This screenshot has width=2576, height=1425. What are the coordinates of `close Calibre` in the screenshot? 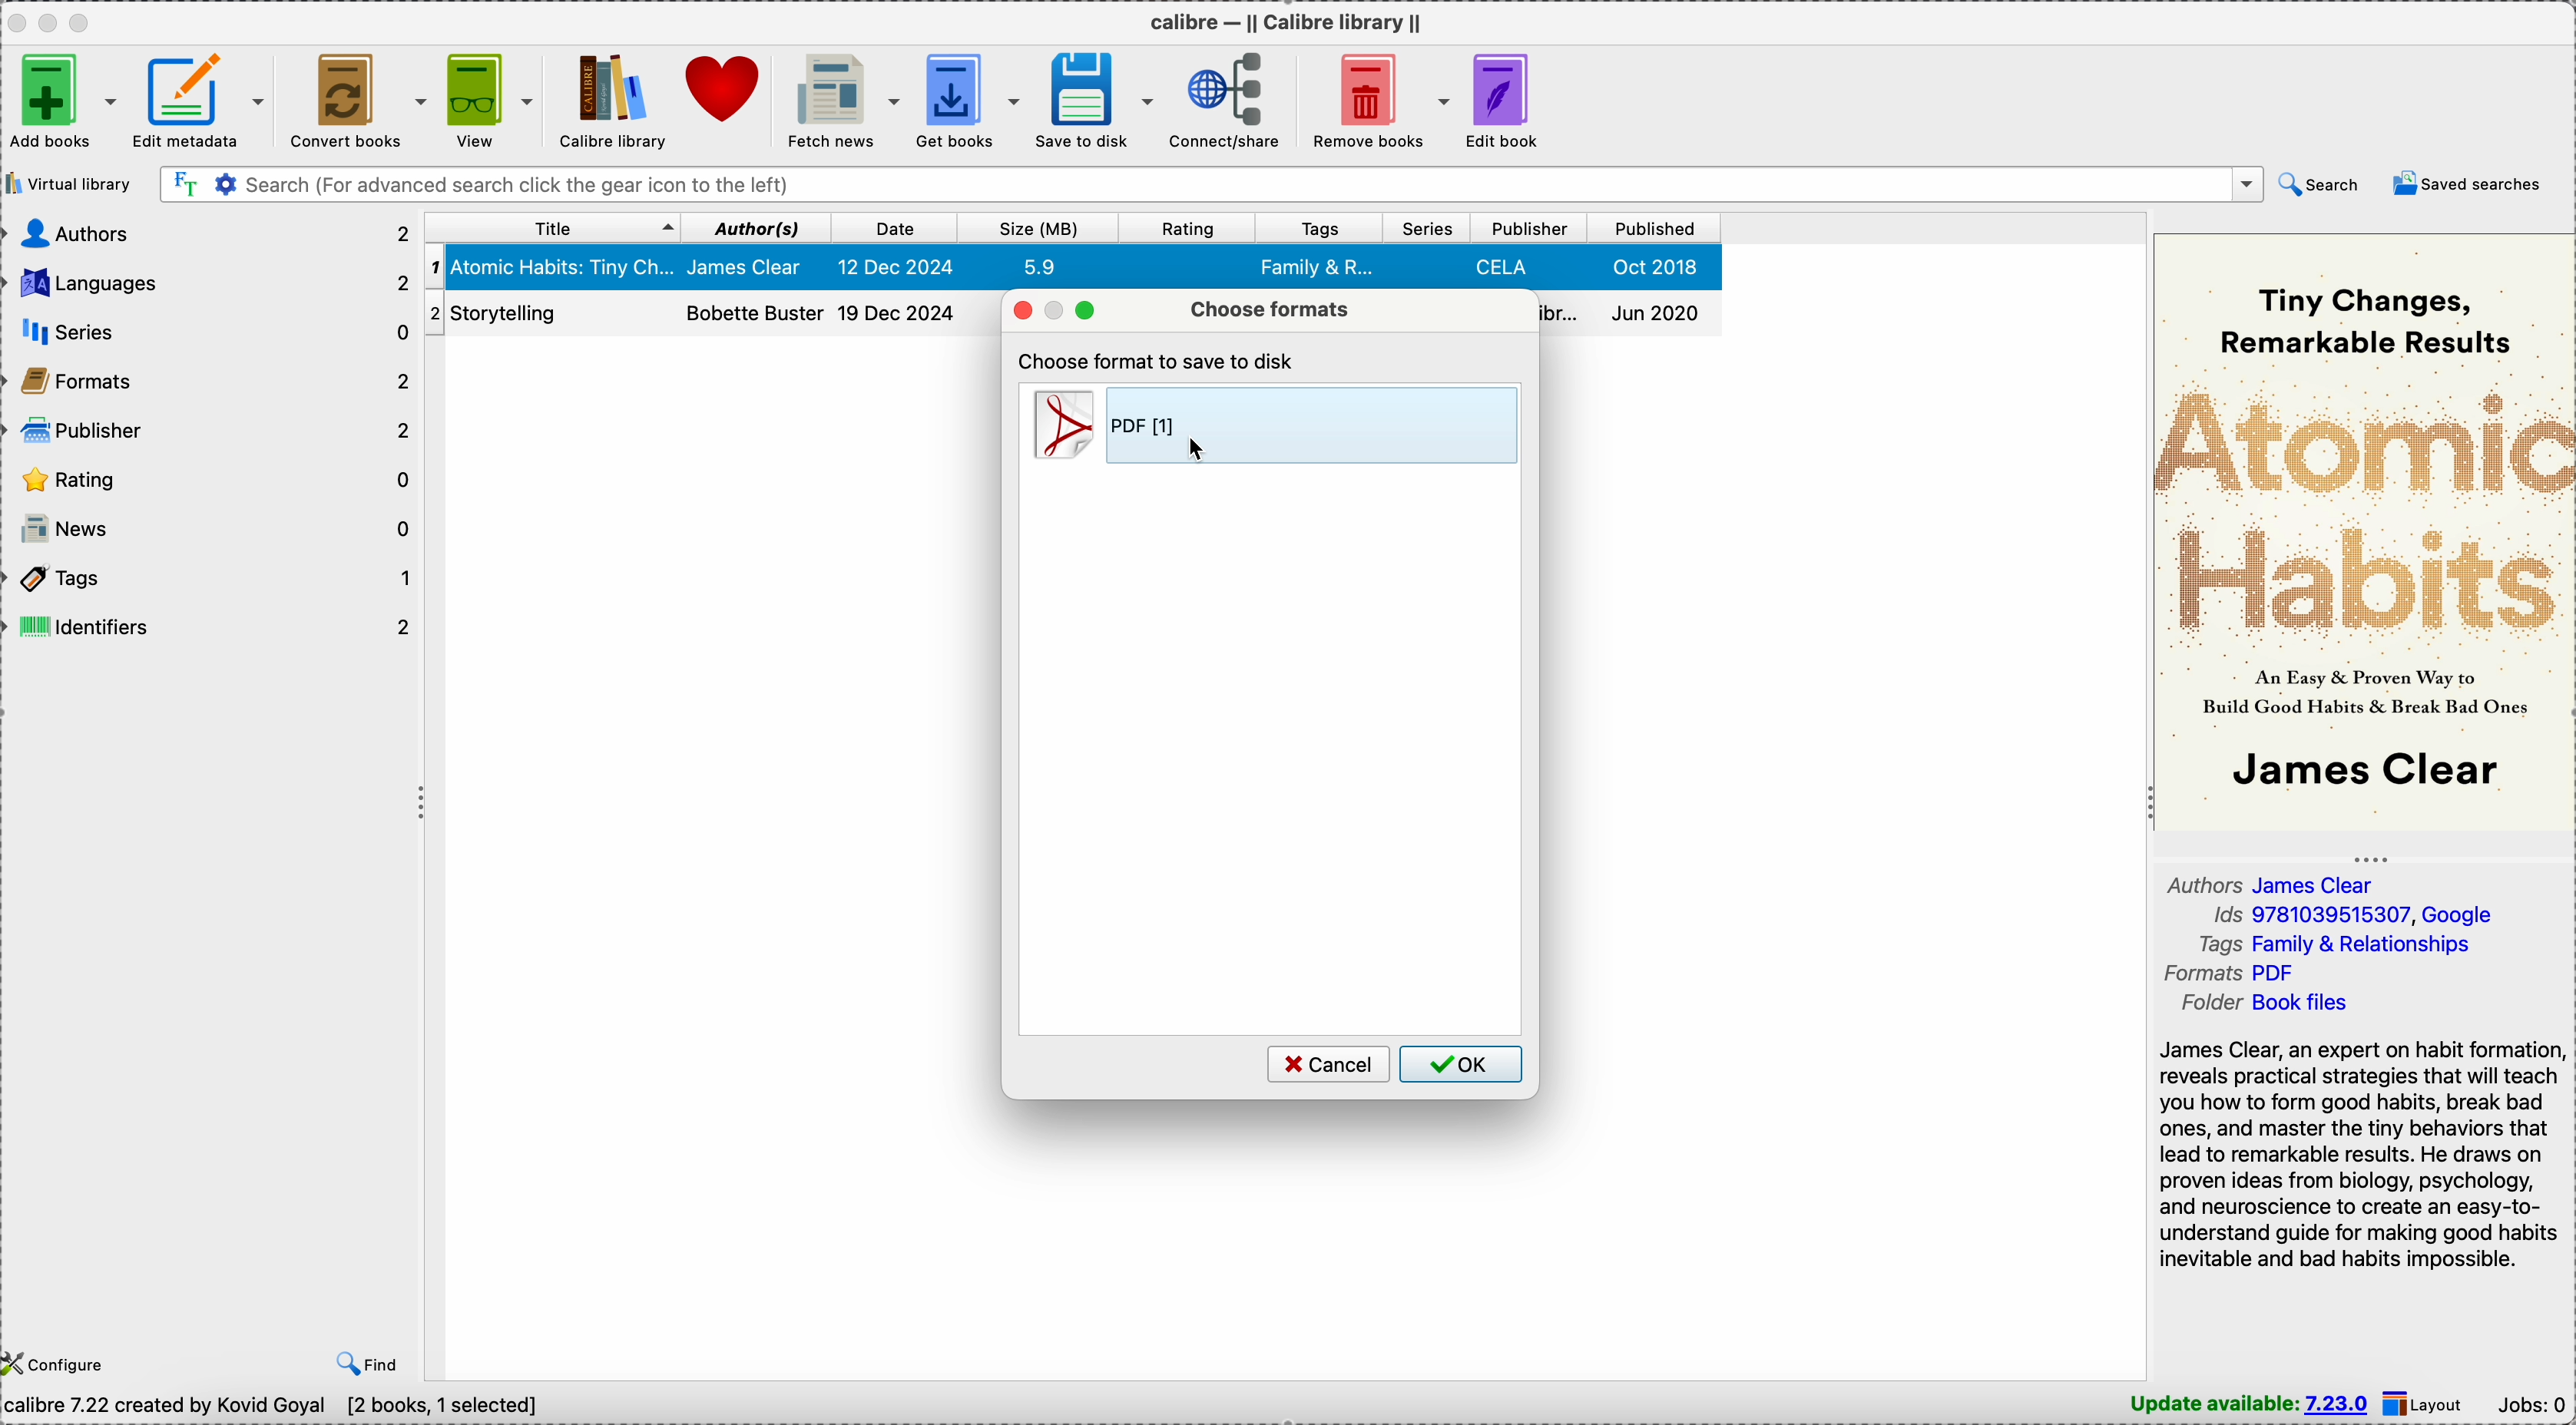 It's located at (16, 21).